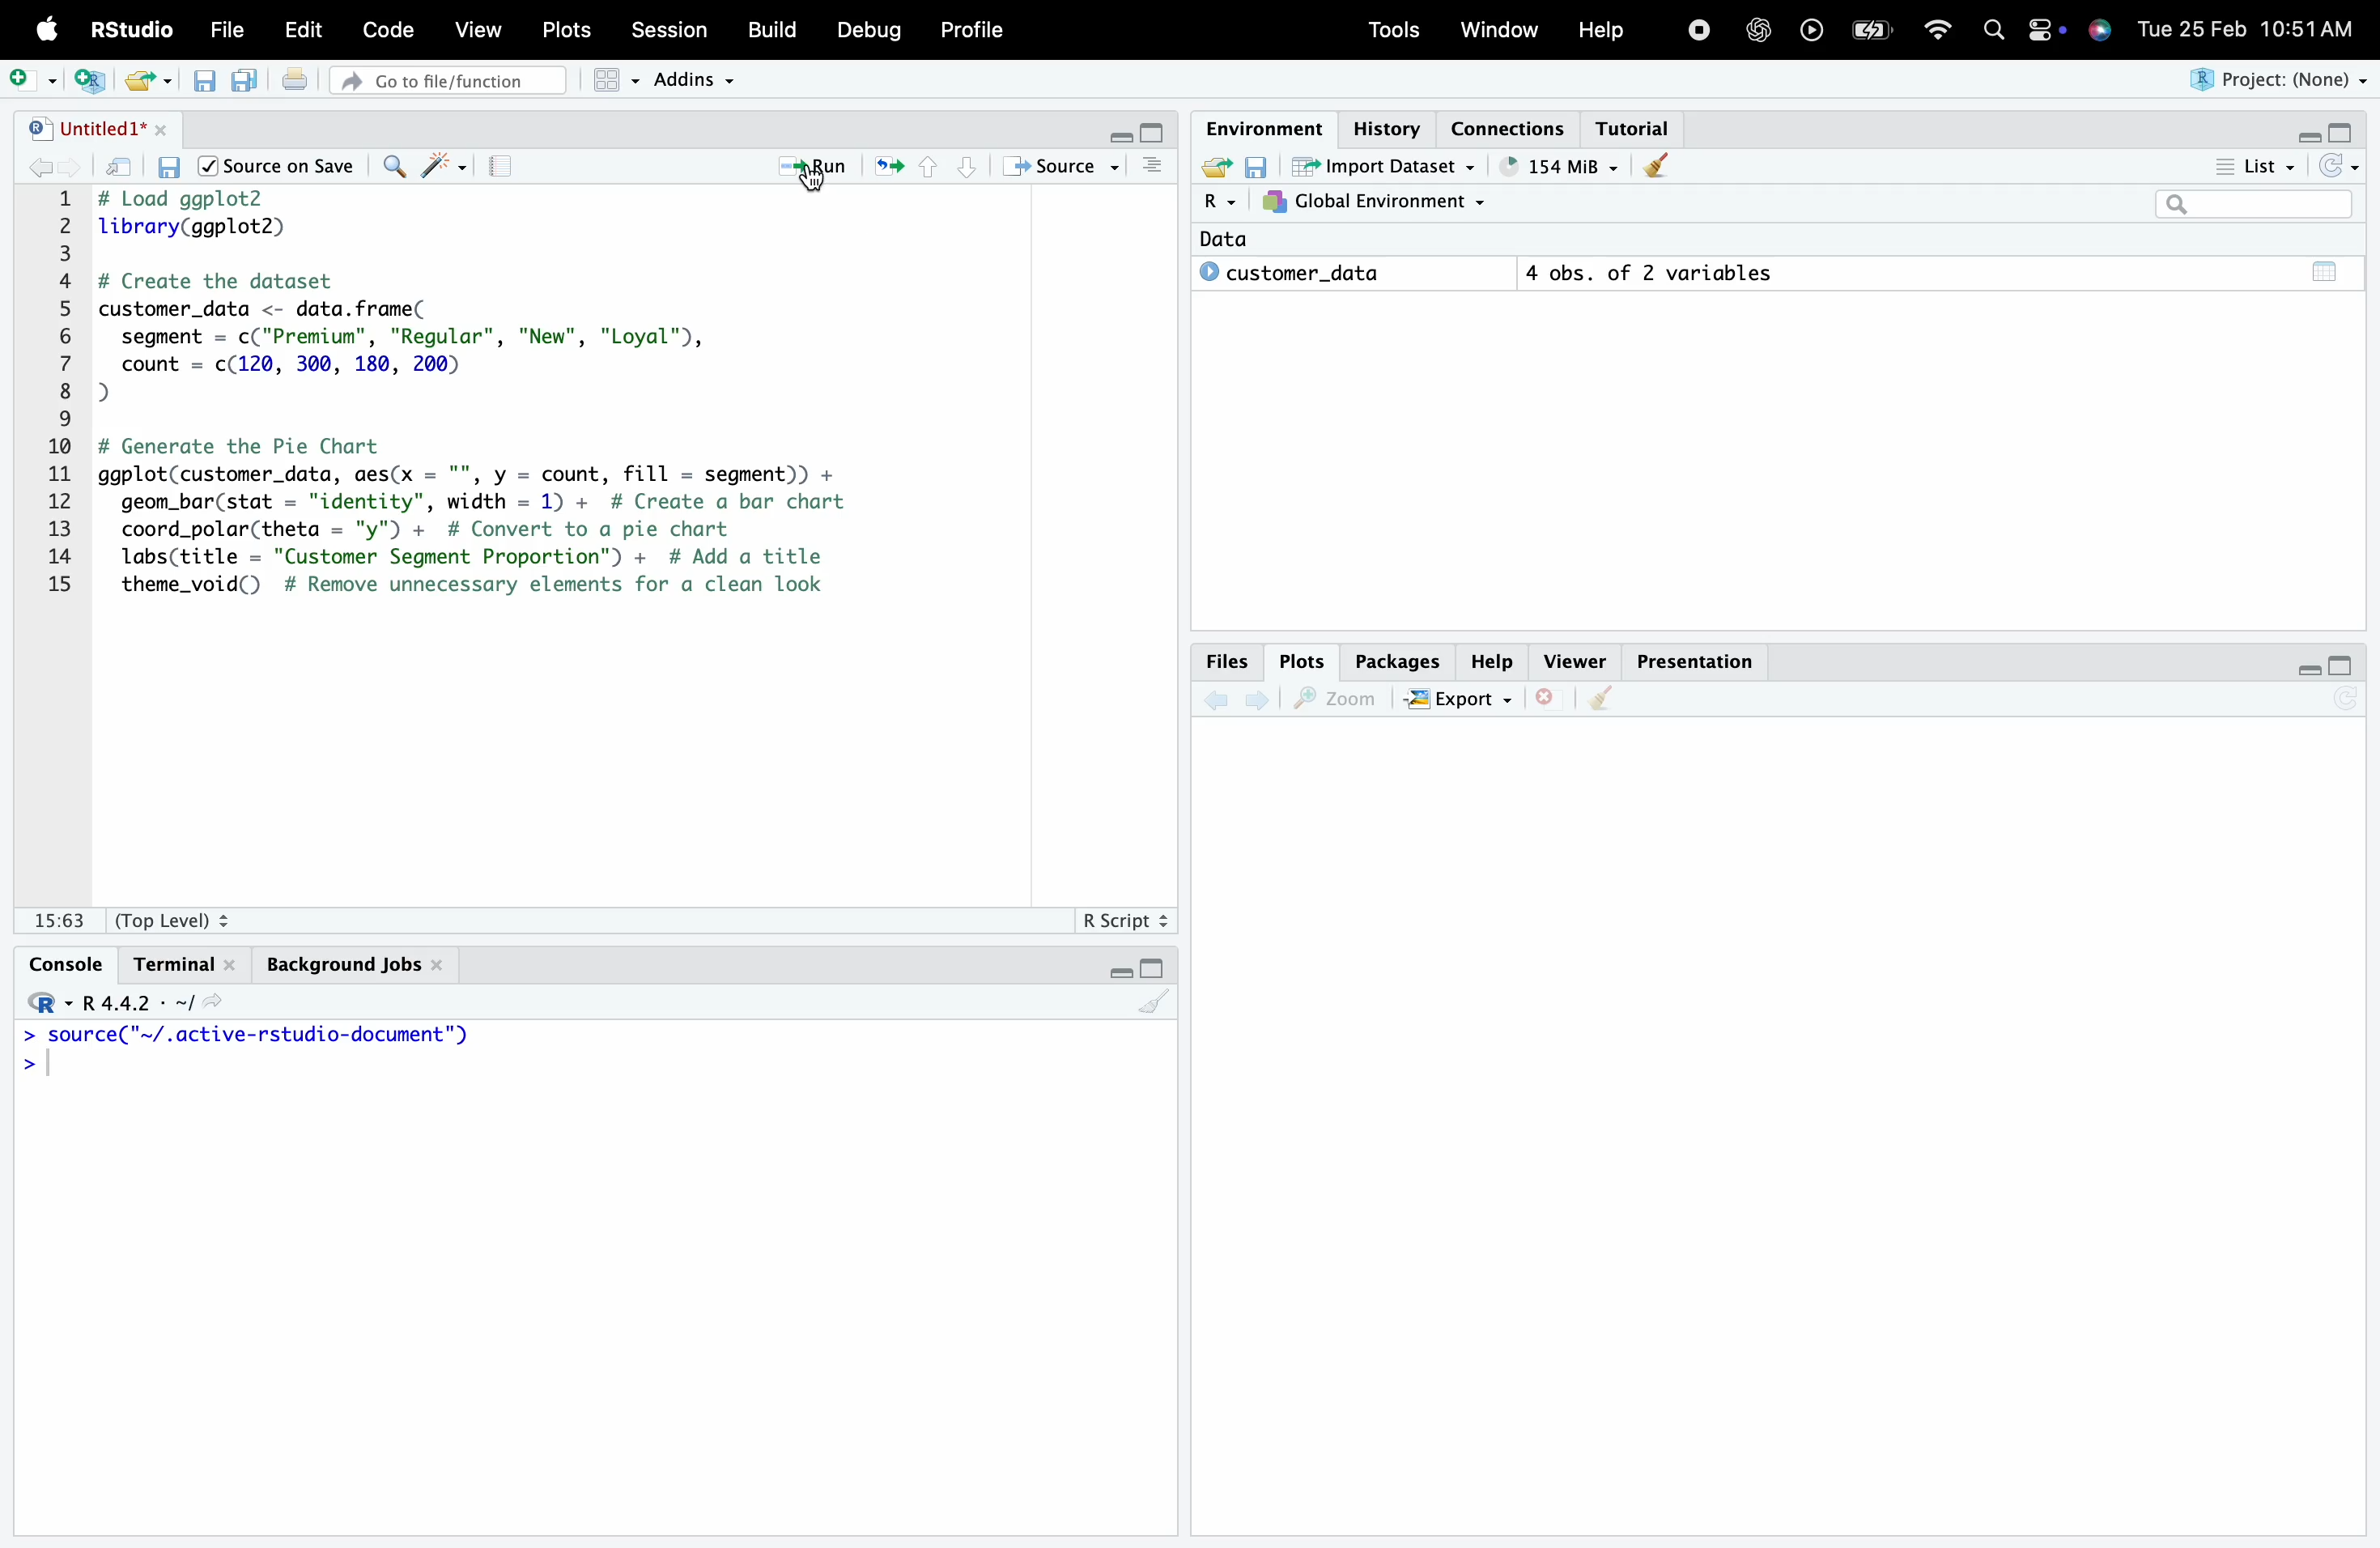  Describe the element at coordinates (1265, 707) in the screenshot. I see `next` at that location.